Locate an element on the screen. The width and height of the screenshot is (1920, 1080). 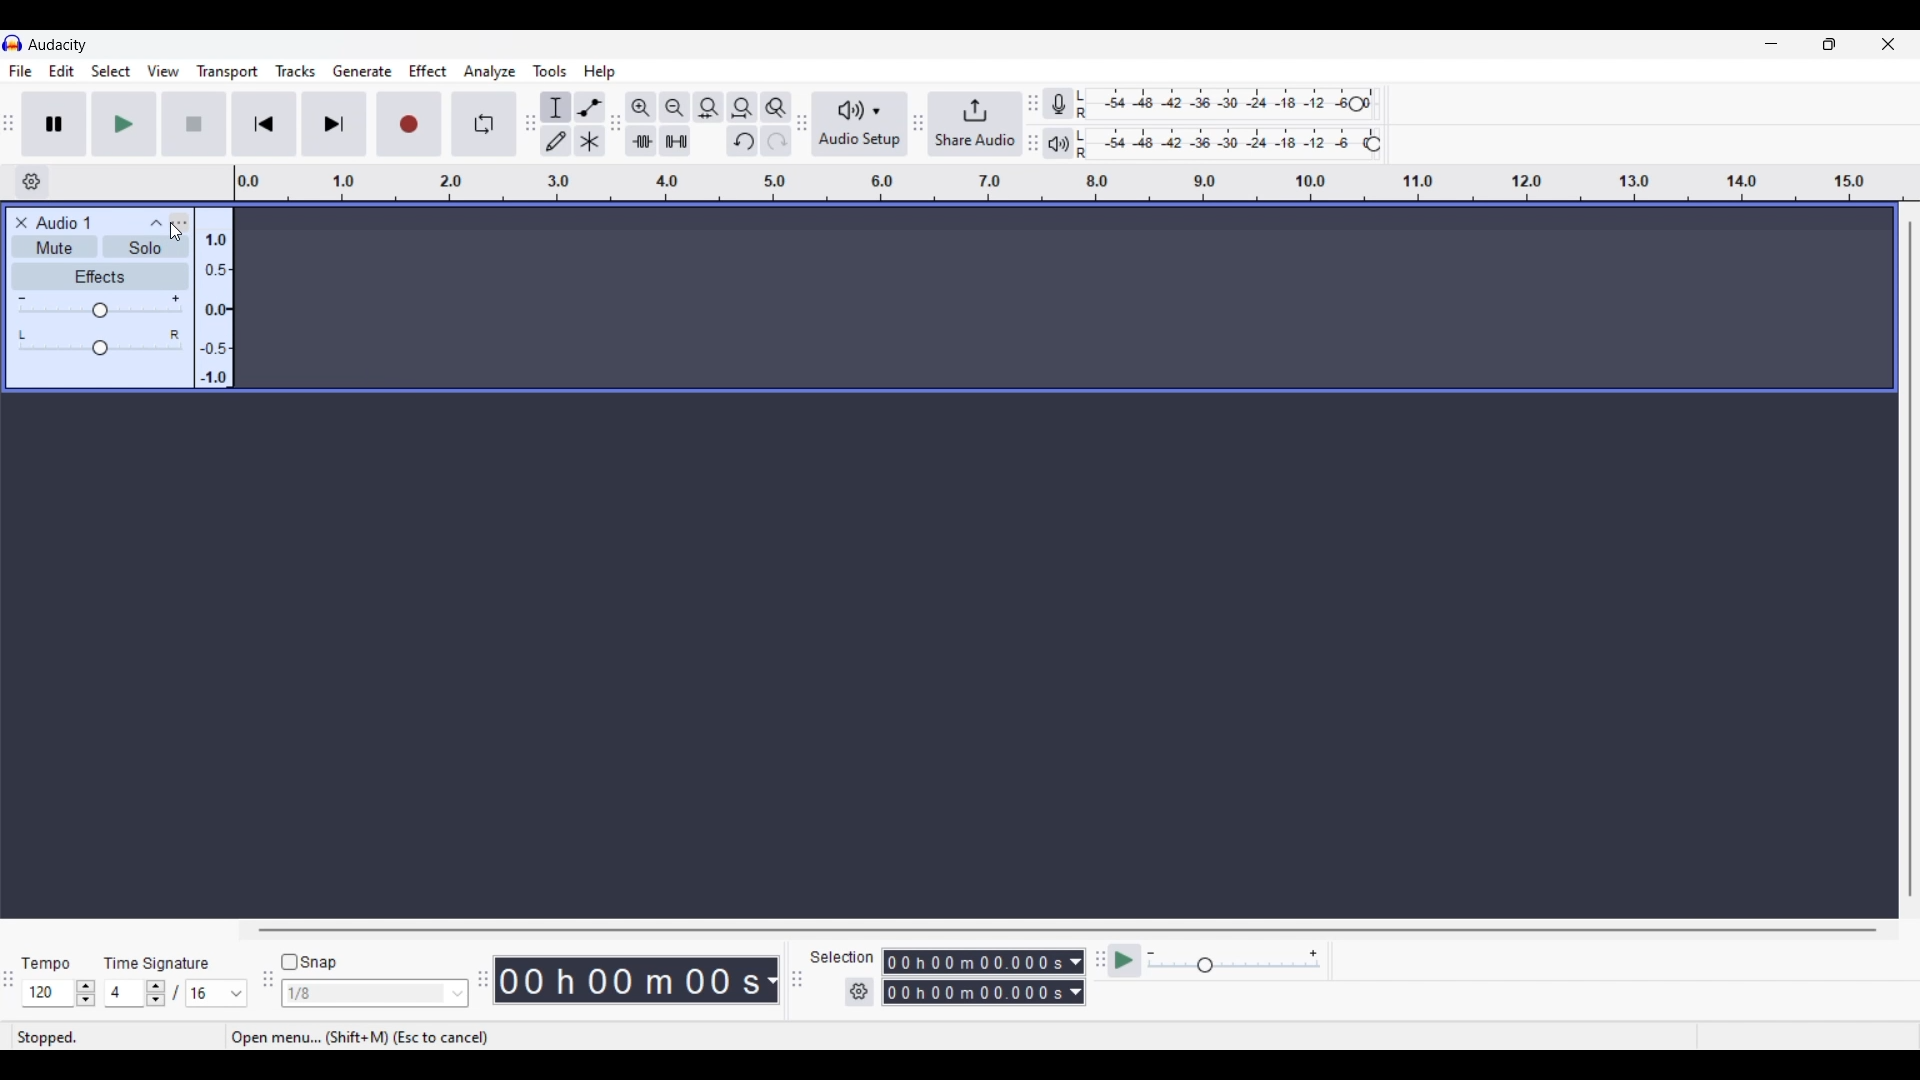
Recording level is located at coordinates (1225, 105).